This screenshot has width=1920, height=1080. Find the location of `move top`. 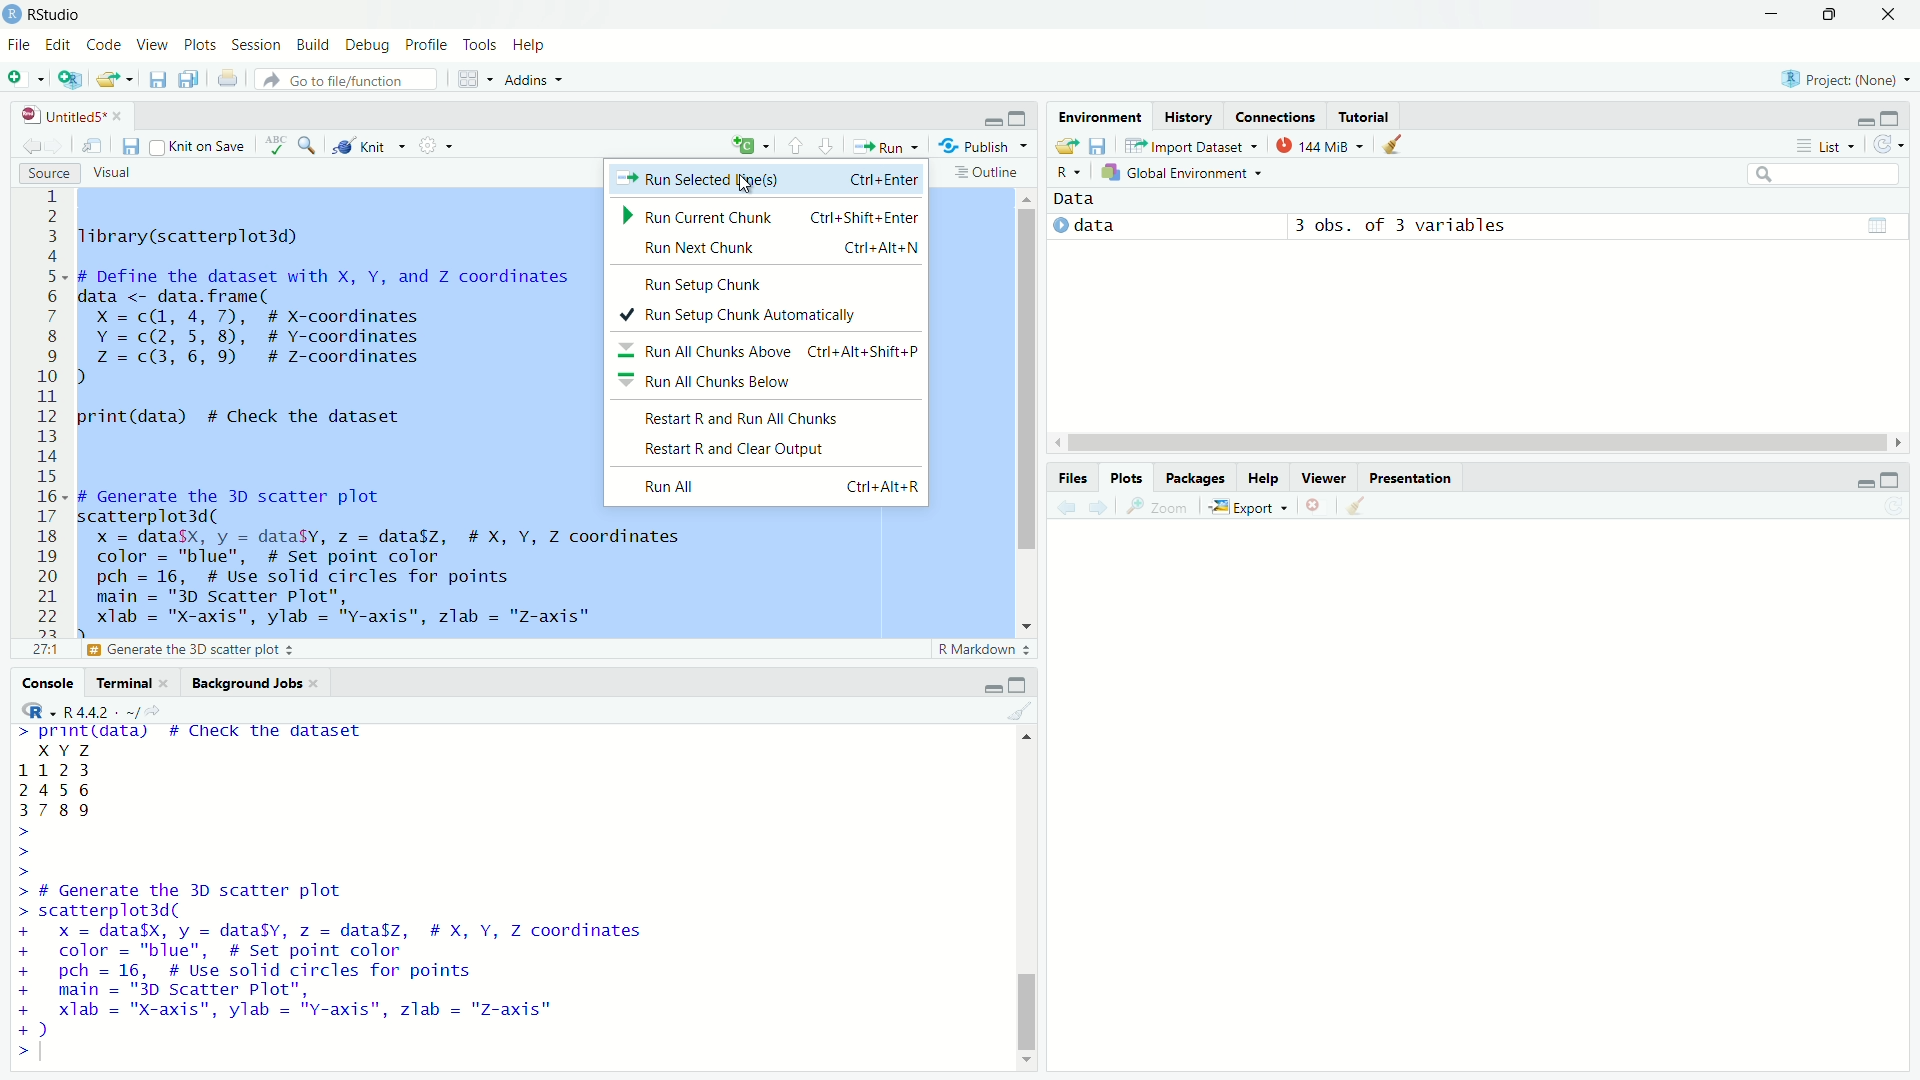

move top is located at coordinates (1026, 735).